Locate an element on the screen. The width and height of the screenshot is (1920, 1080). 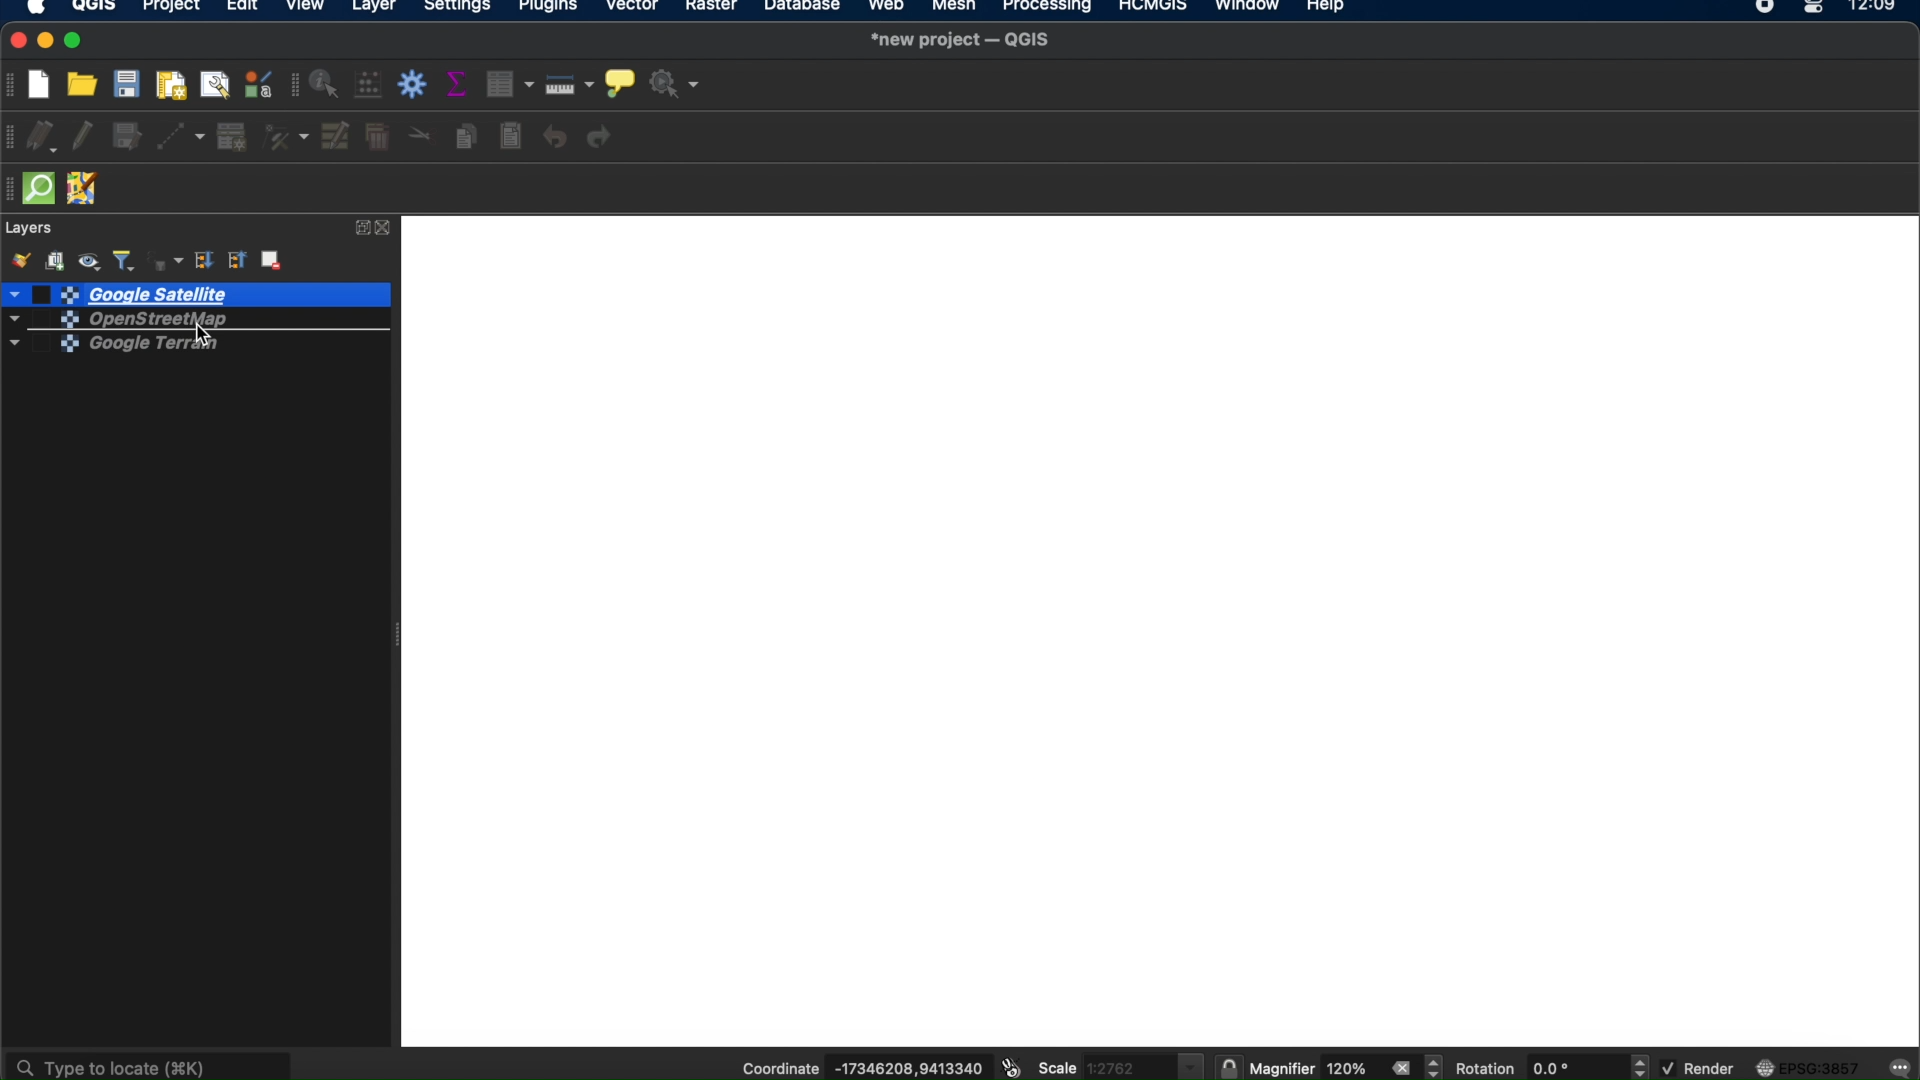
12.09 is located at coordinates (1880, 8).